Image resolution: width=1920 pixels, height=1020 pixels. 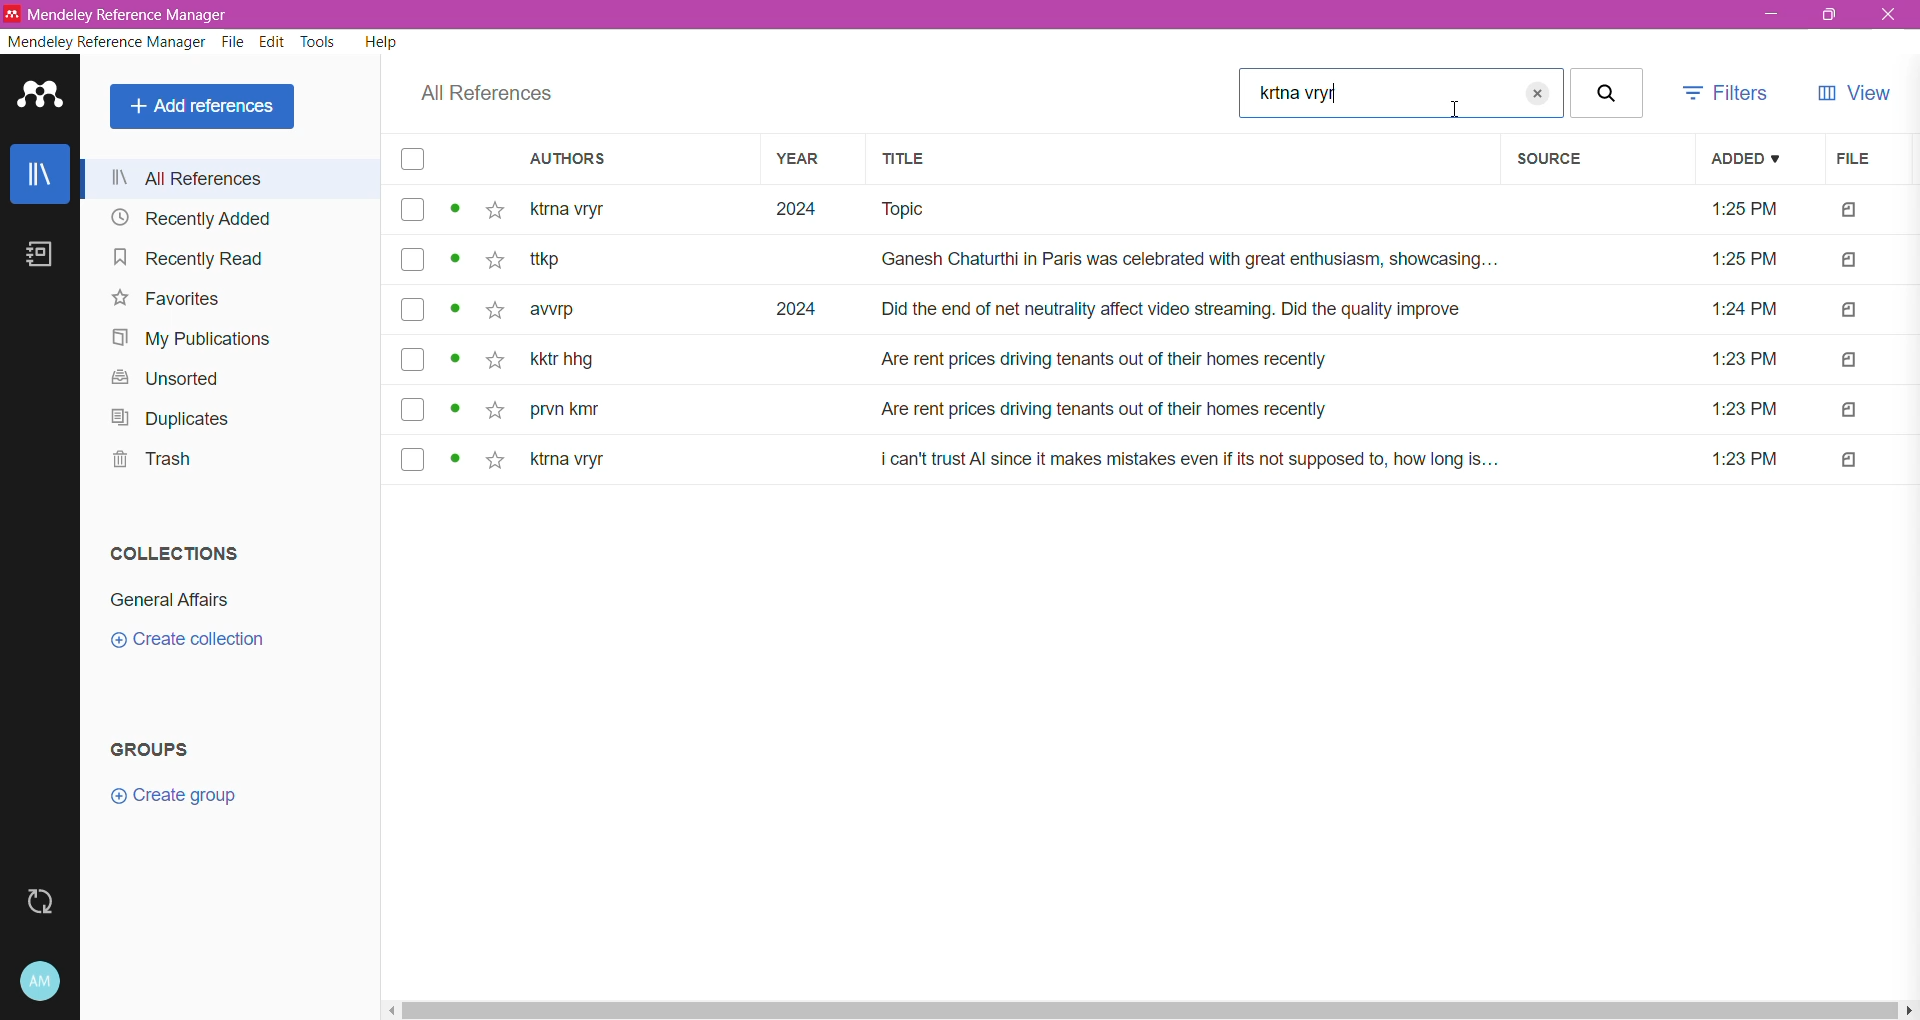 I want to click on select file, so click(x=412, y=361).